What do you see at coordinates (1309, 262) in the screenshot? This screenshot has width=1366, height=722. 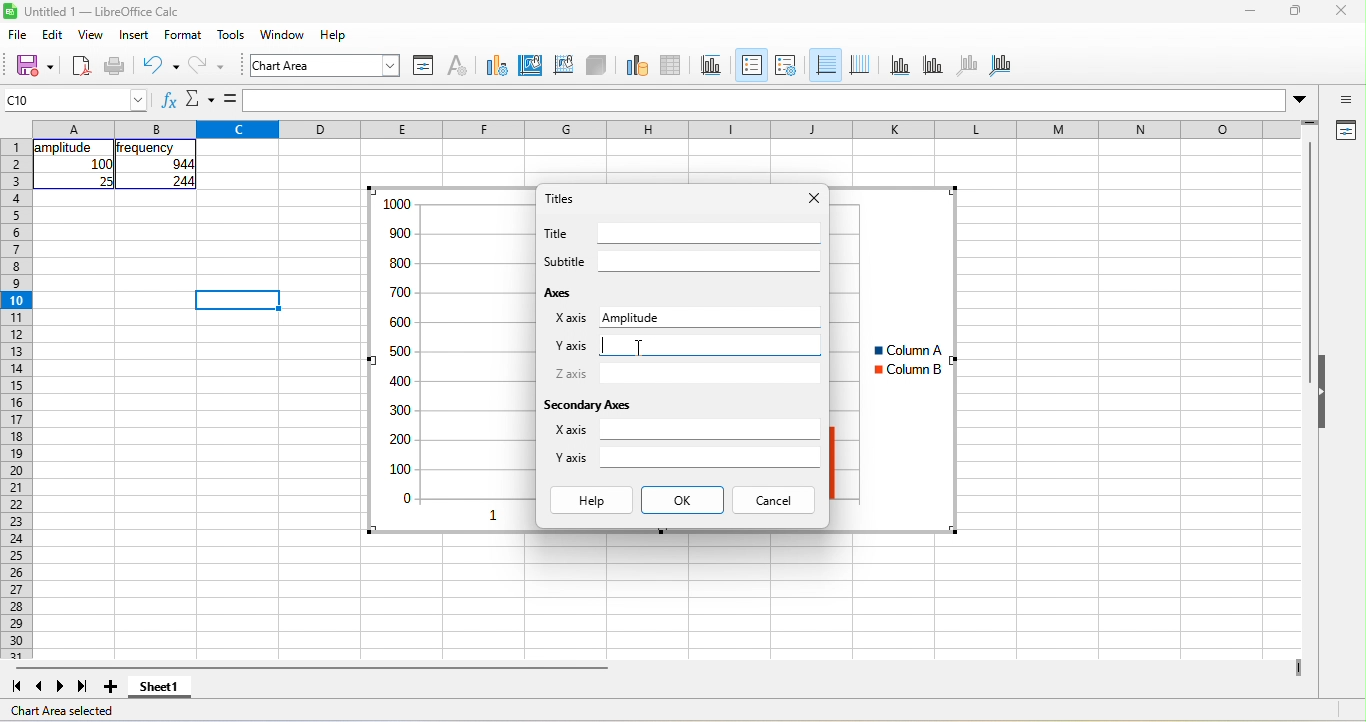 I see `Vertical slide bar` at bounding box center [1309, 262].